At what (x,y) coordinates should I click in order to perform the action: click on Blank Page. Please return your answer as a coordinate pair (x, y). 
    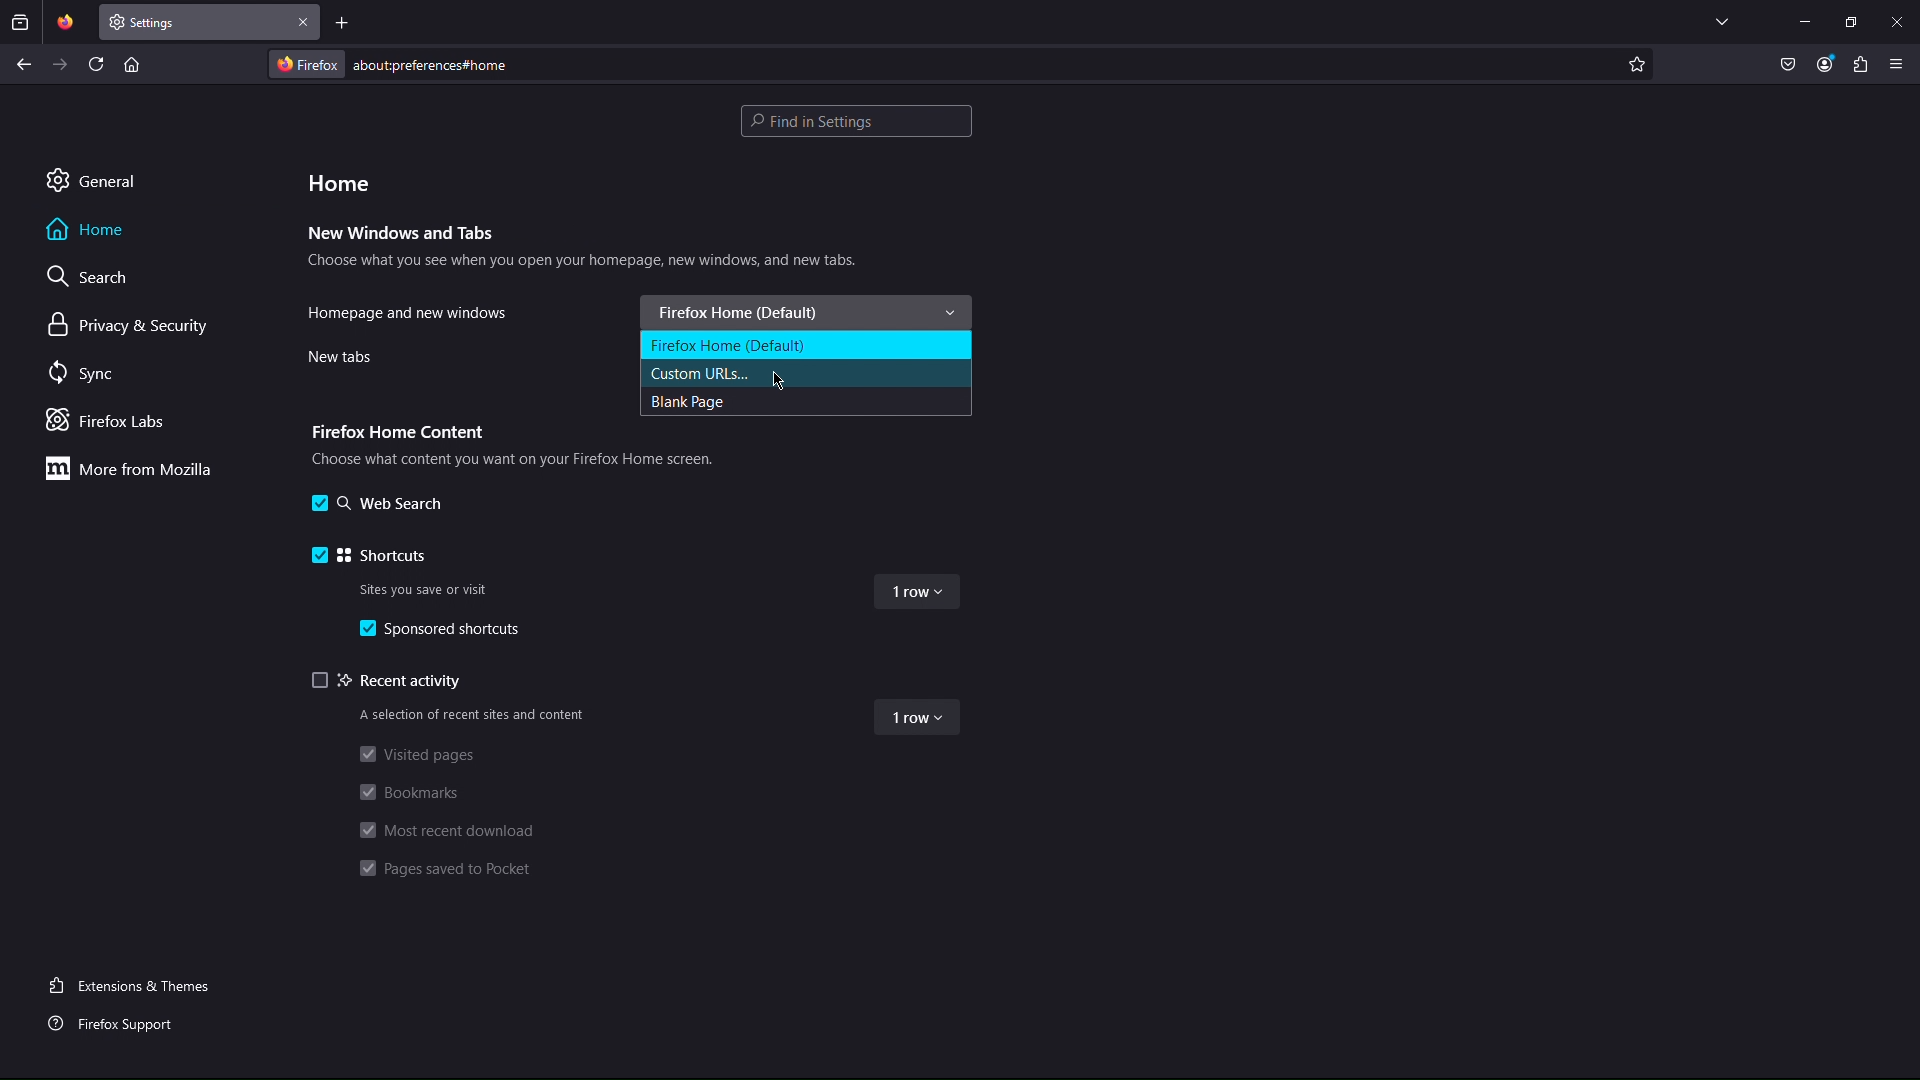
    Looking at the image, I should click on (805, 402).